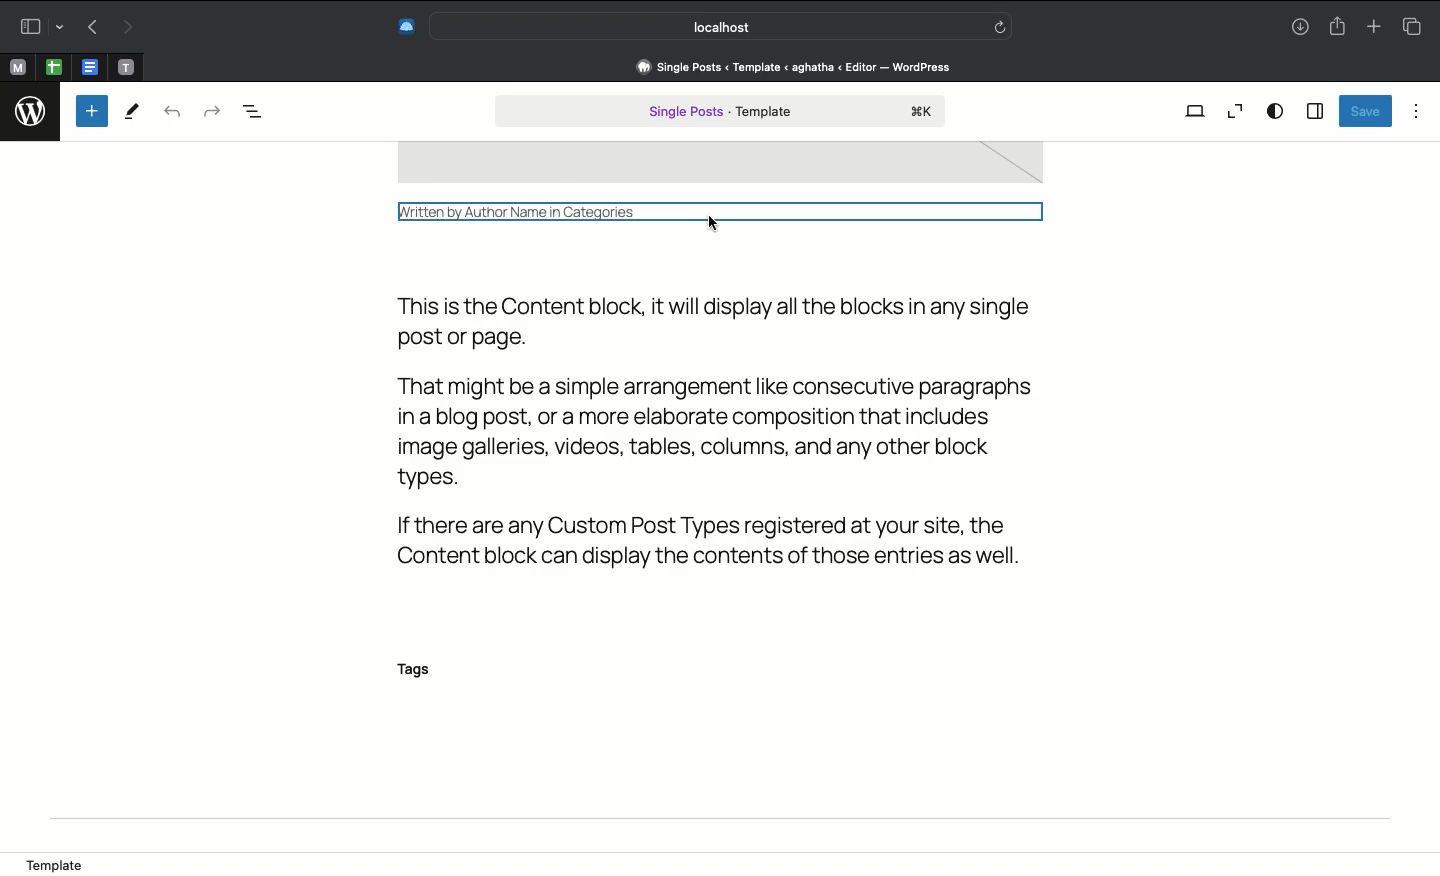  I want to click on Extensions, so click(404, 26).